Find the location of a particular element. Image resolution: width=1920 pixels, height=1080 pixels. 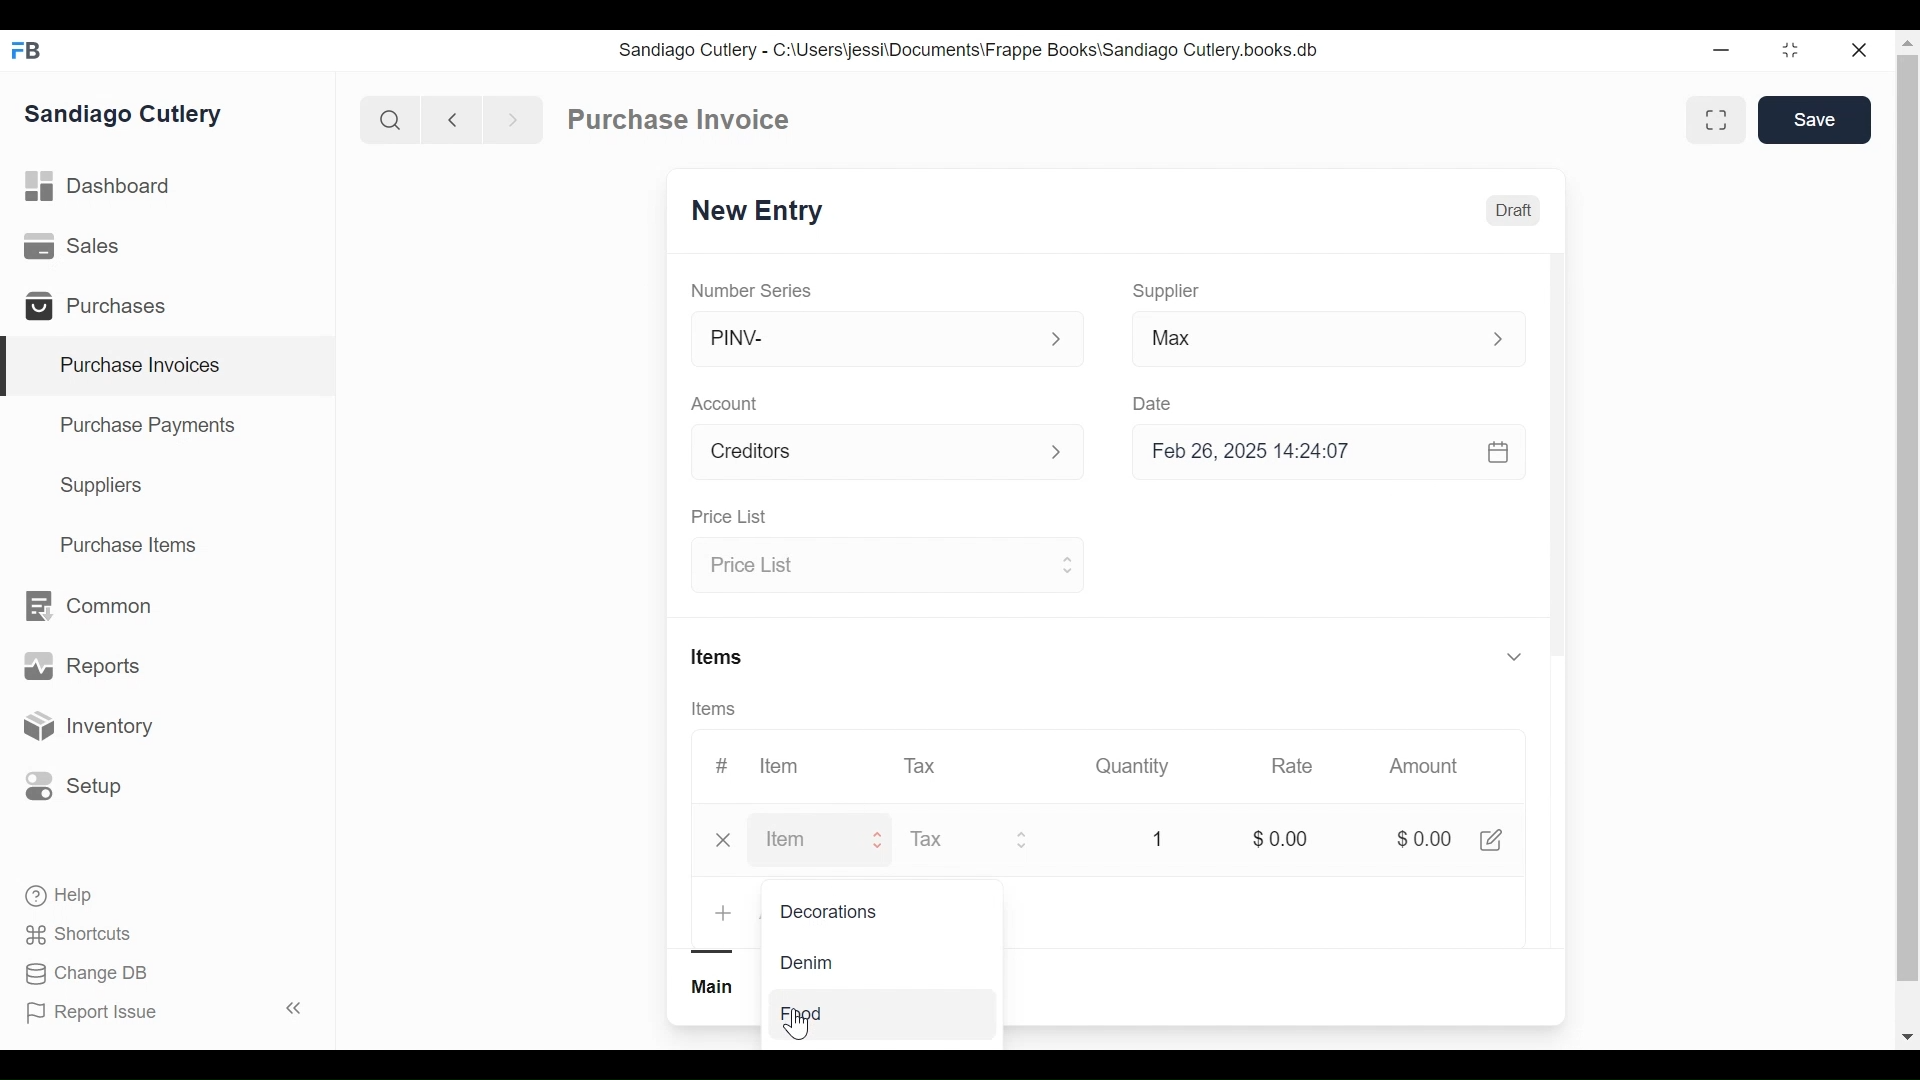

Main is located at coordinates (711, 986).